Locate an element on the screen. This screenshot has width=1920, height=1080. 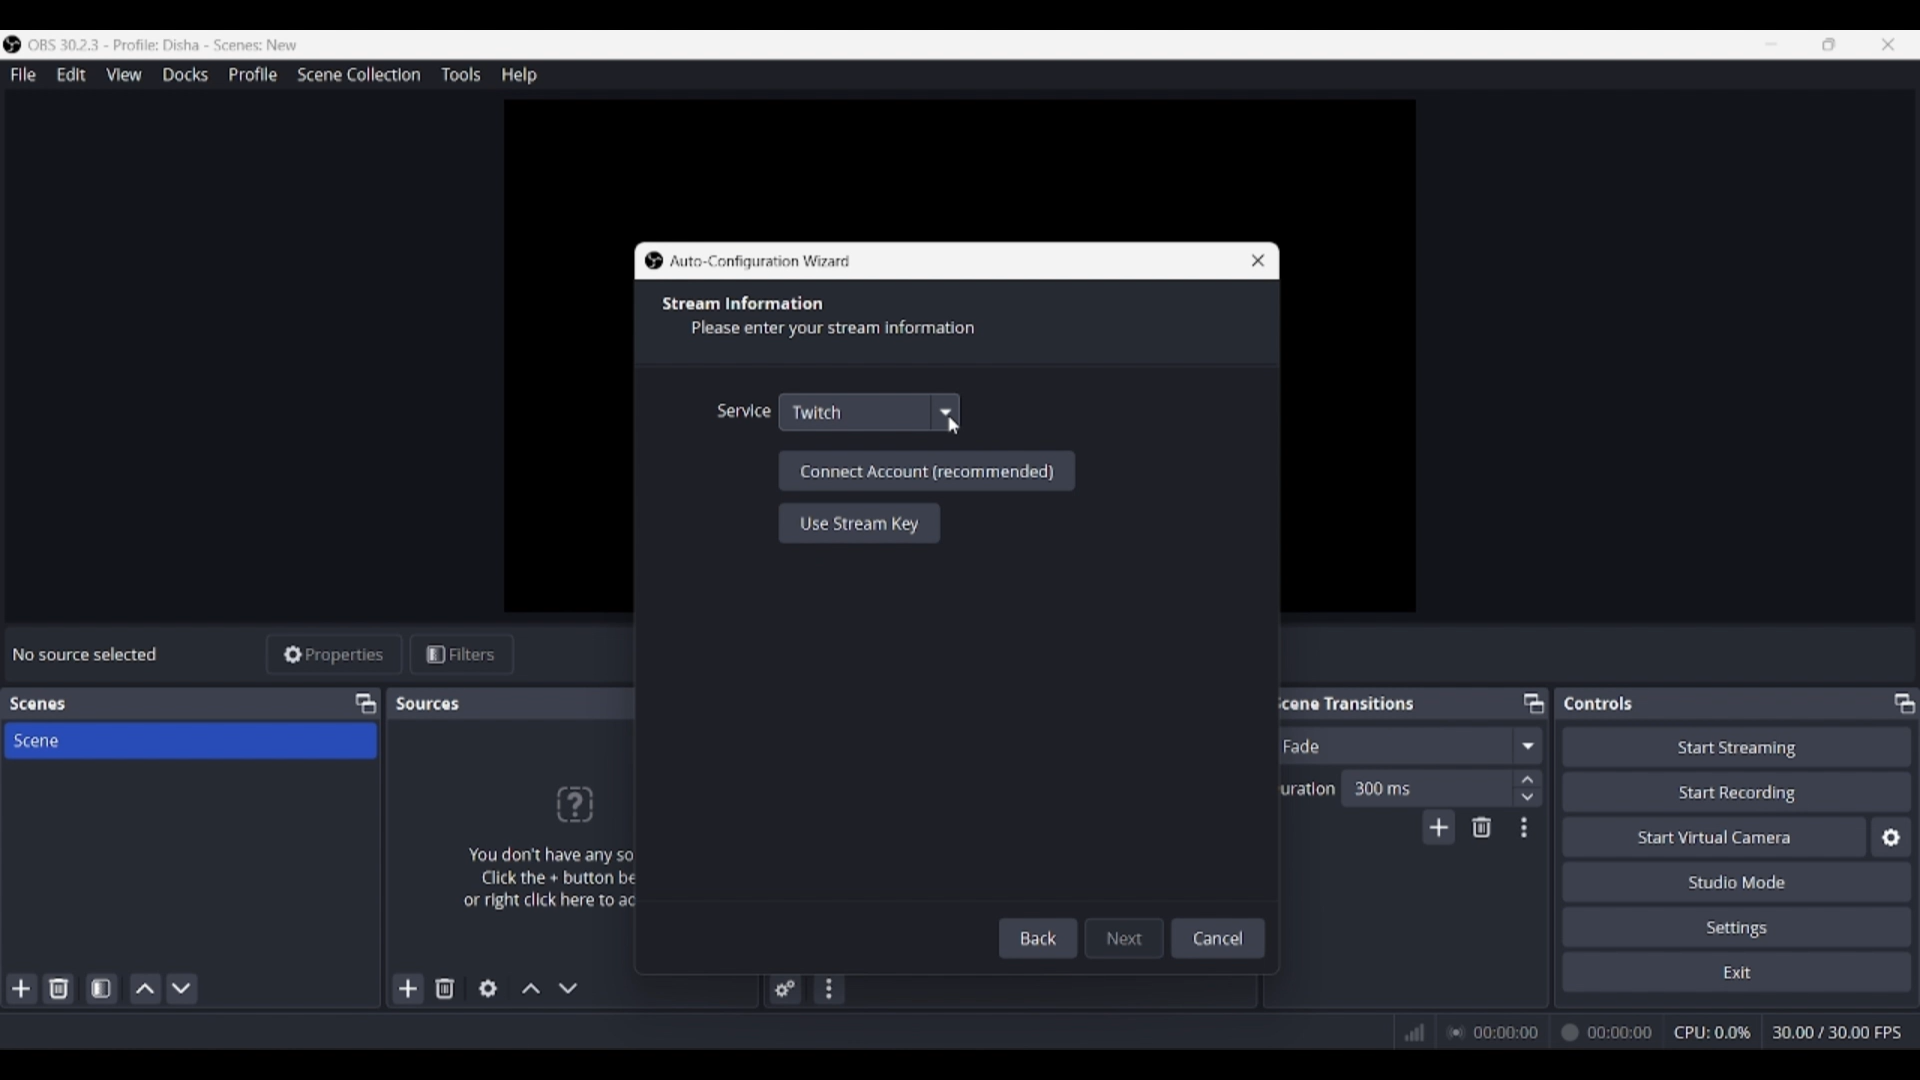
Close interface is located at coordinates (1888, 44).